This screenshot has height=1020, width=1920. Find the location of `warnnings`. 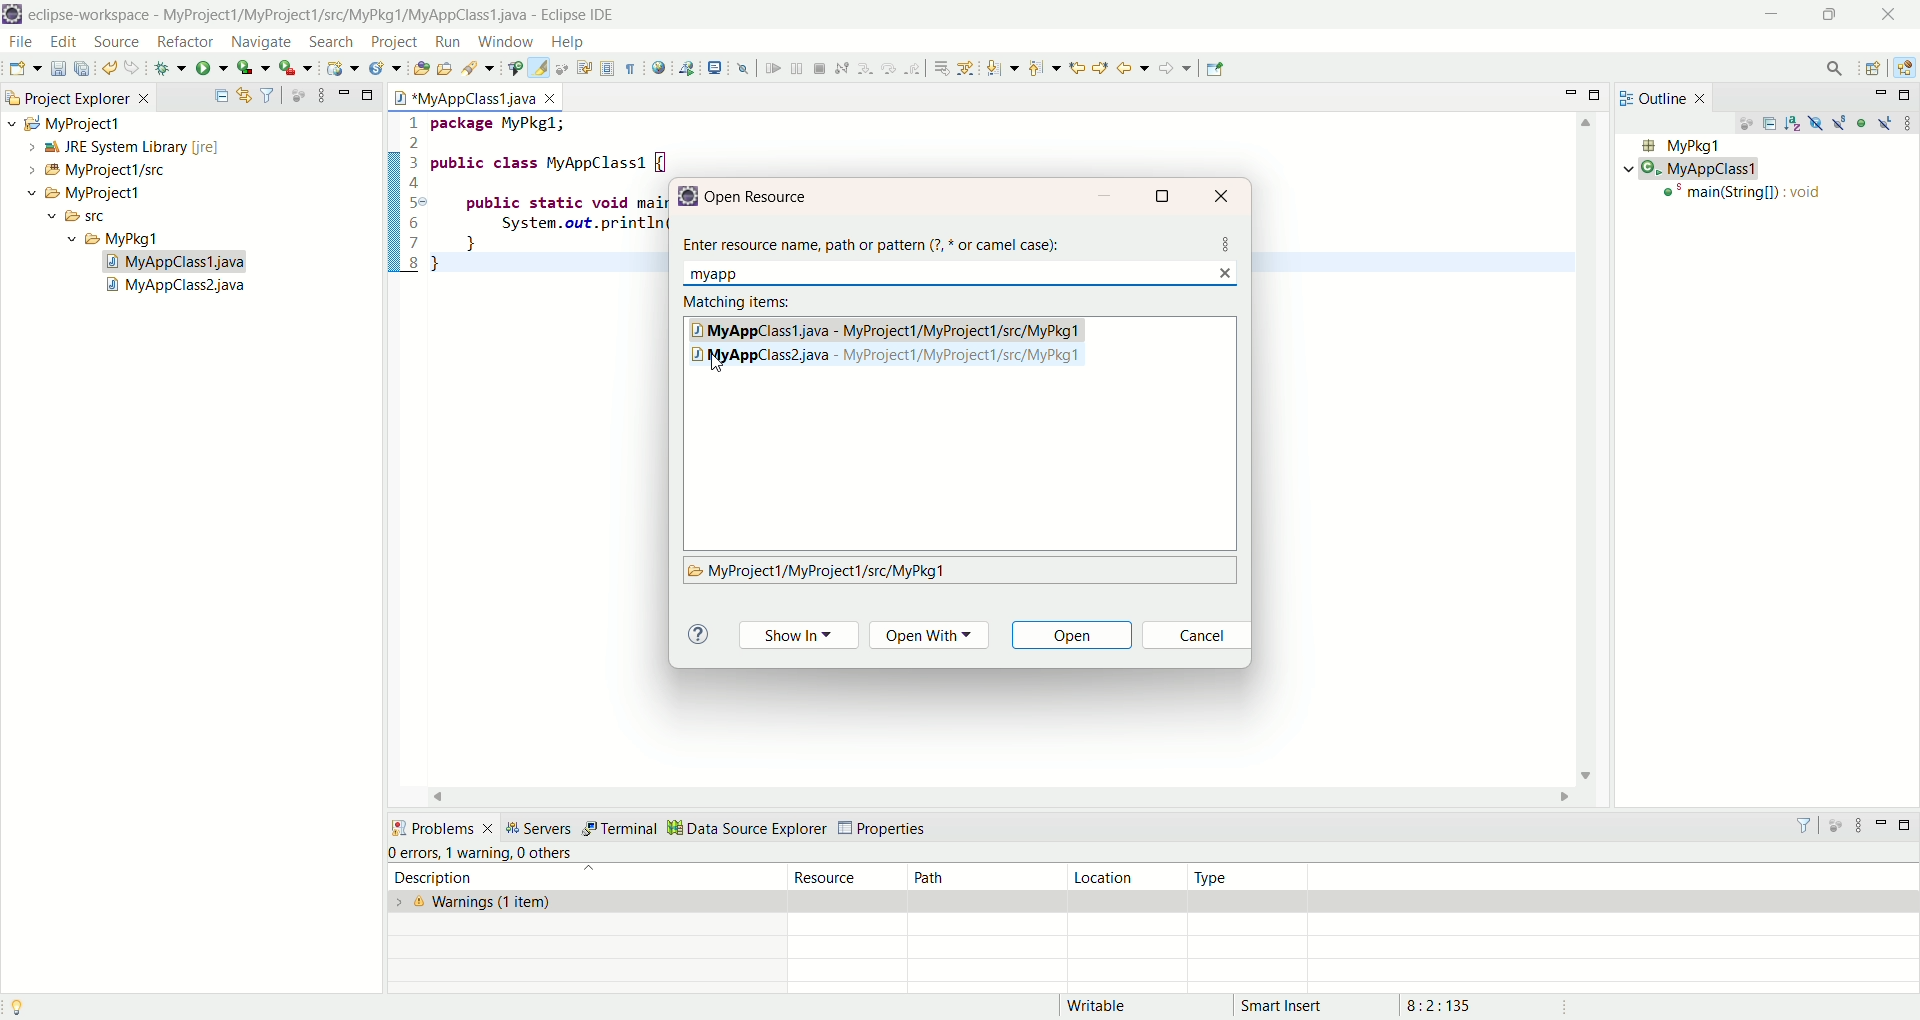

warnnings is located at coordinates (587, 902).